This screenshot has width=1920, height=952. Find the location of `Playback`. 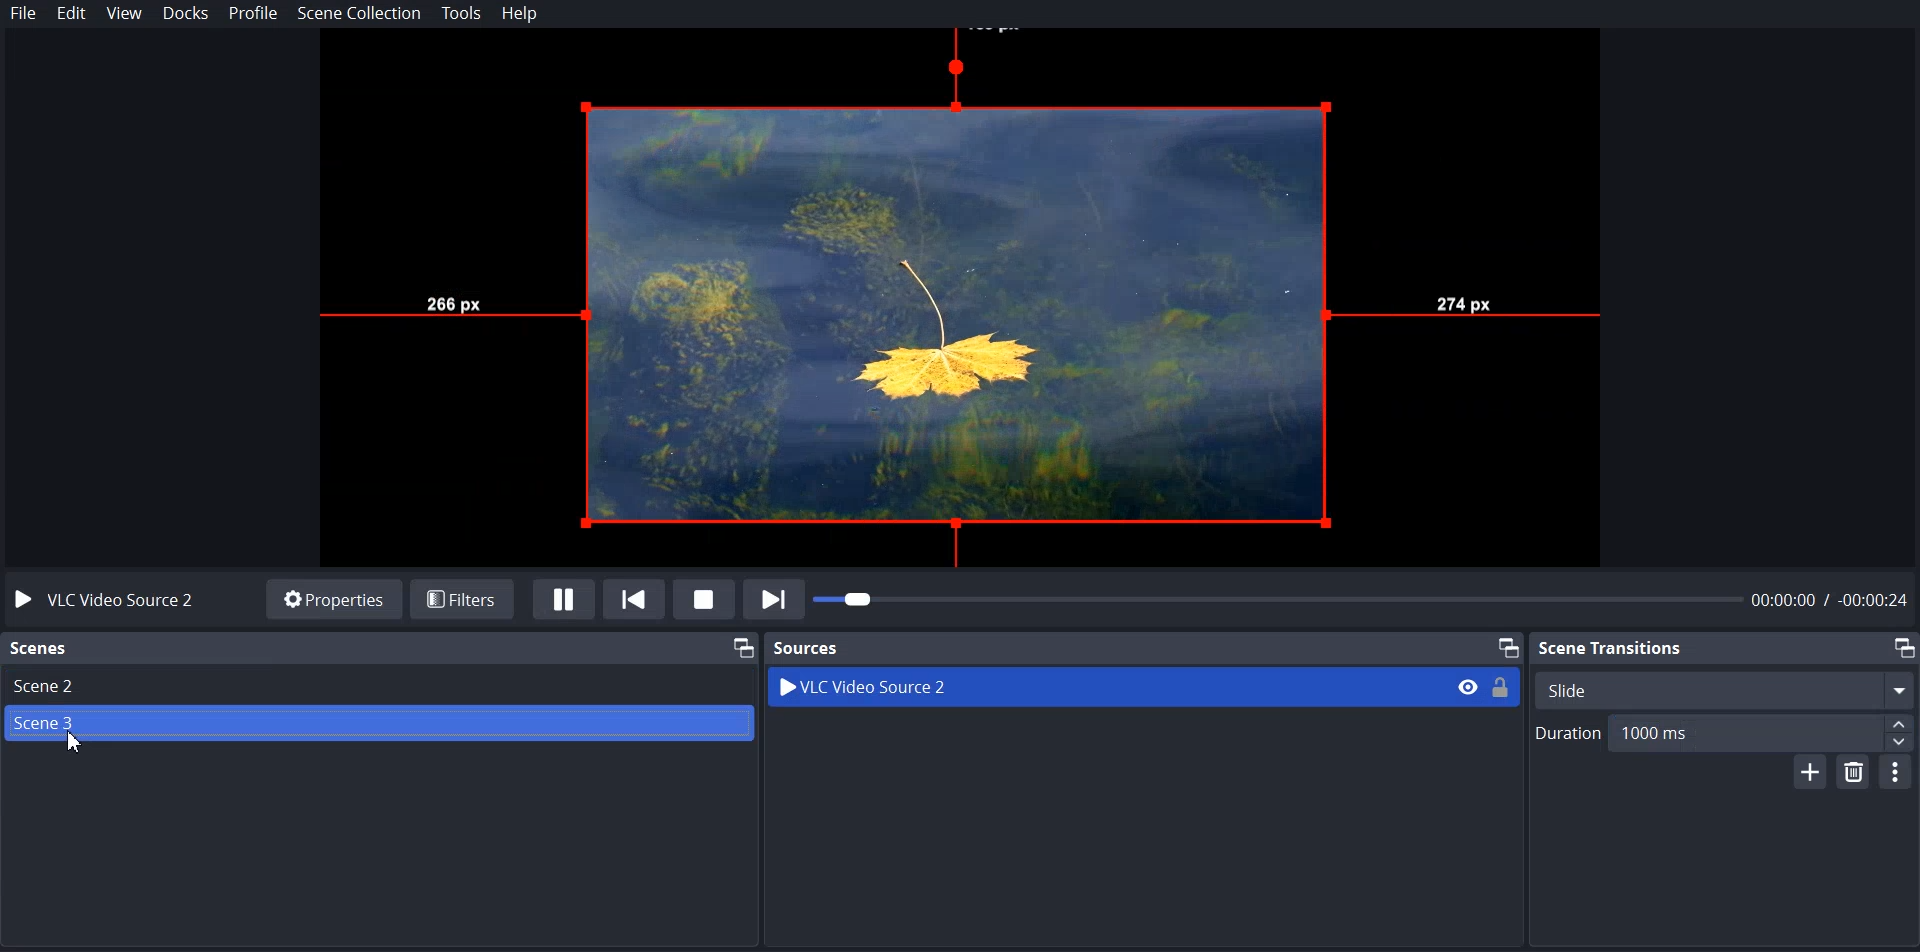

Playback is located at coordinates (1364, 598).